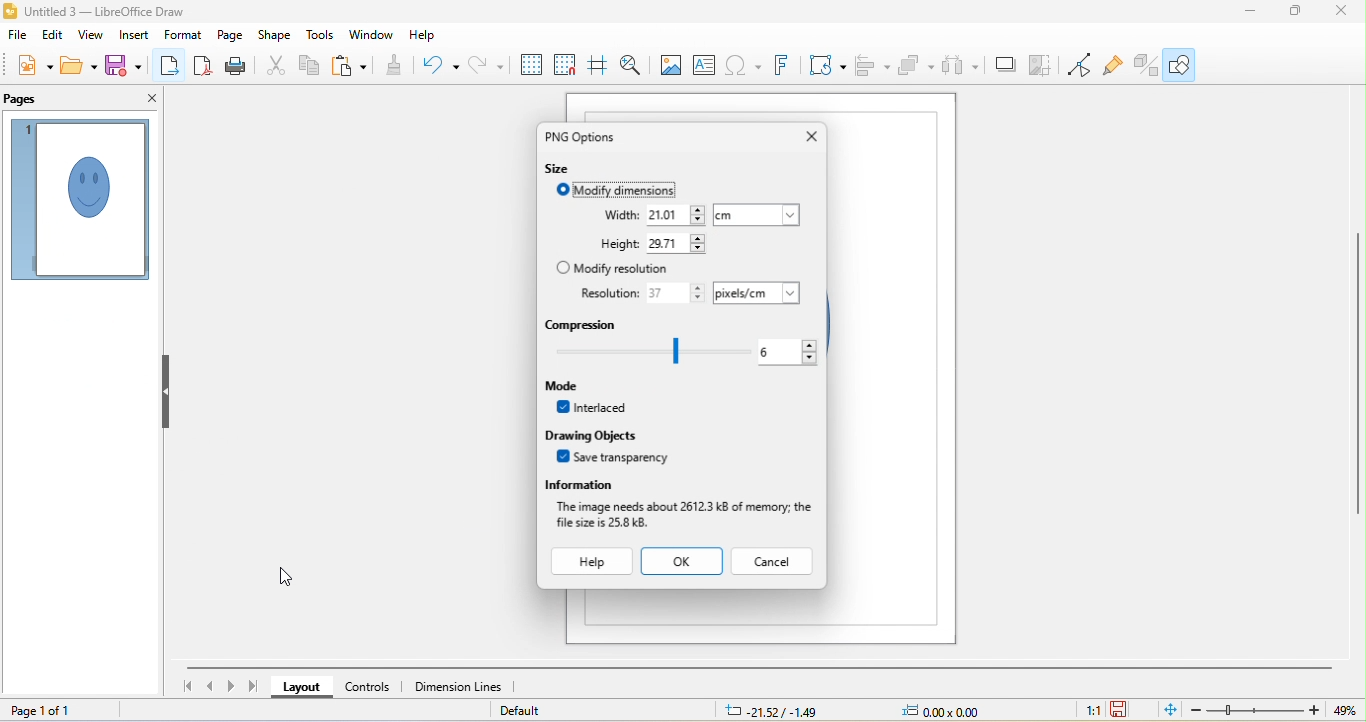  Describe the element at coordinates (633, 67) in the screenshot. I see `zoom and pan` at that location.